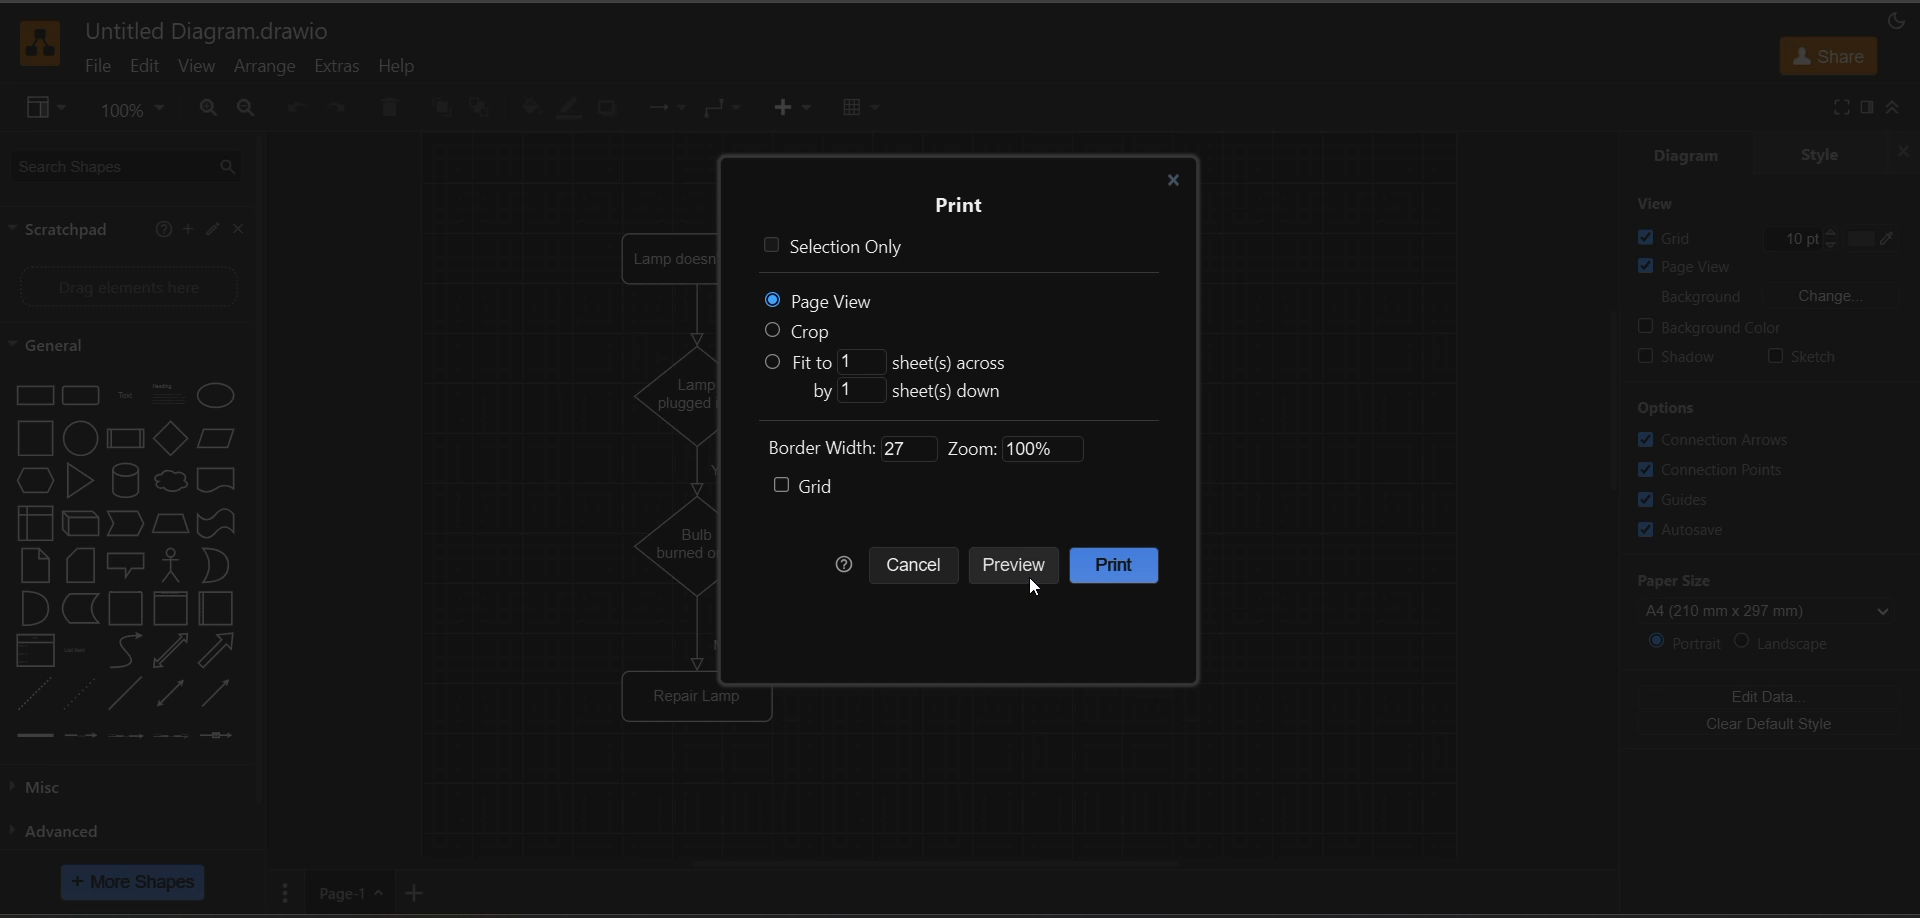  Describe the element at coordinates (909, 390) in the screenshot. I see `fit by` at that location.